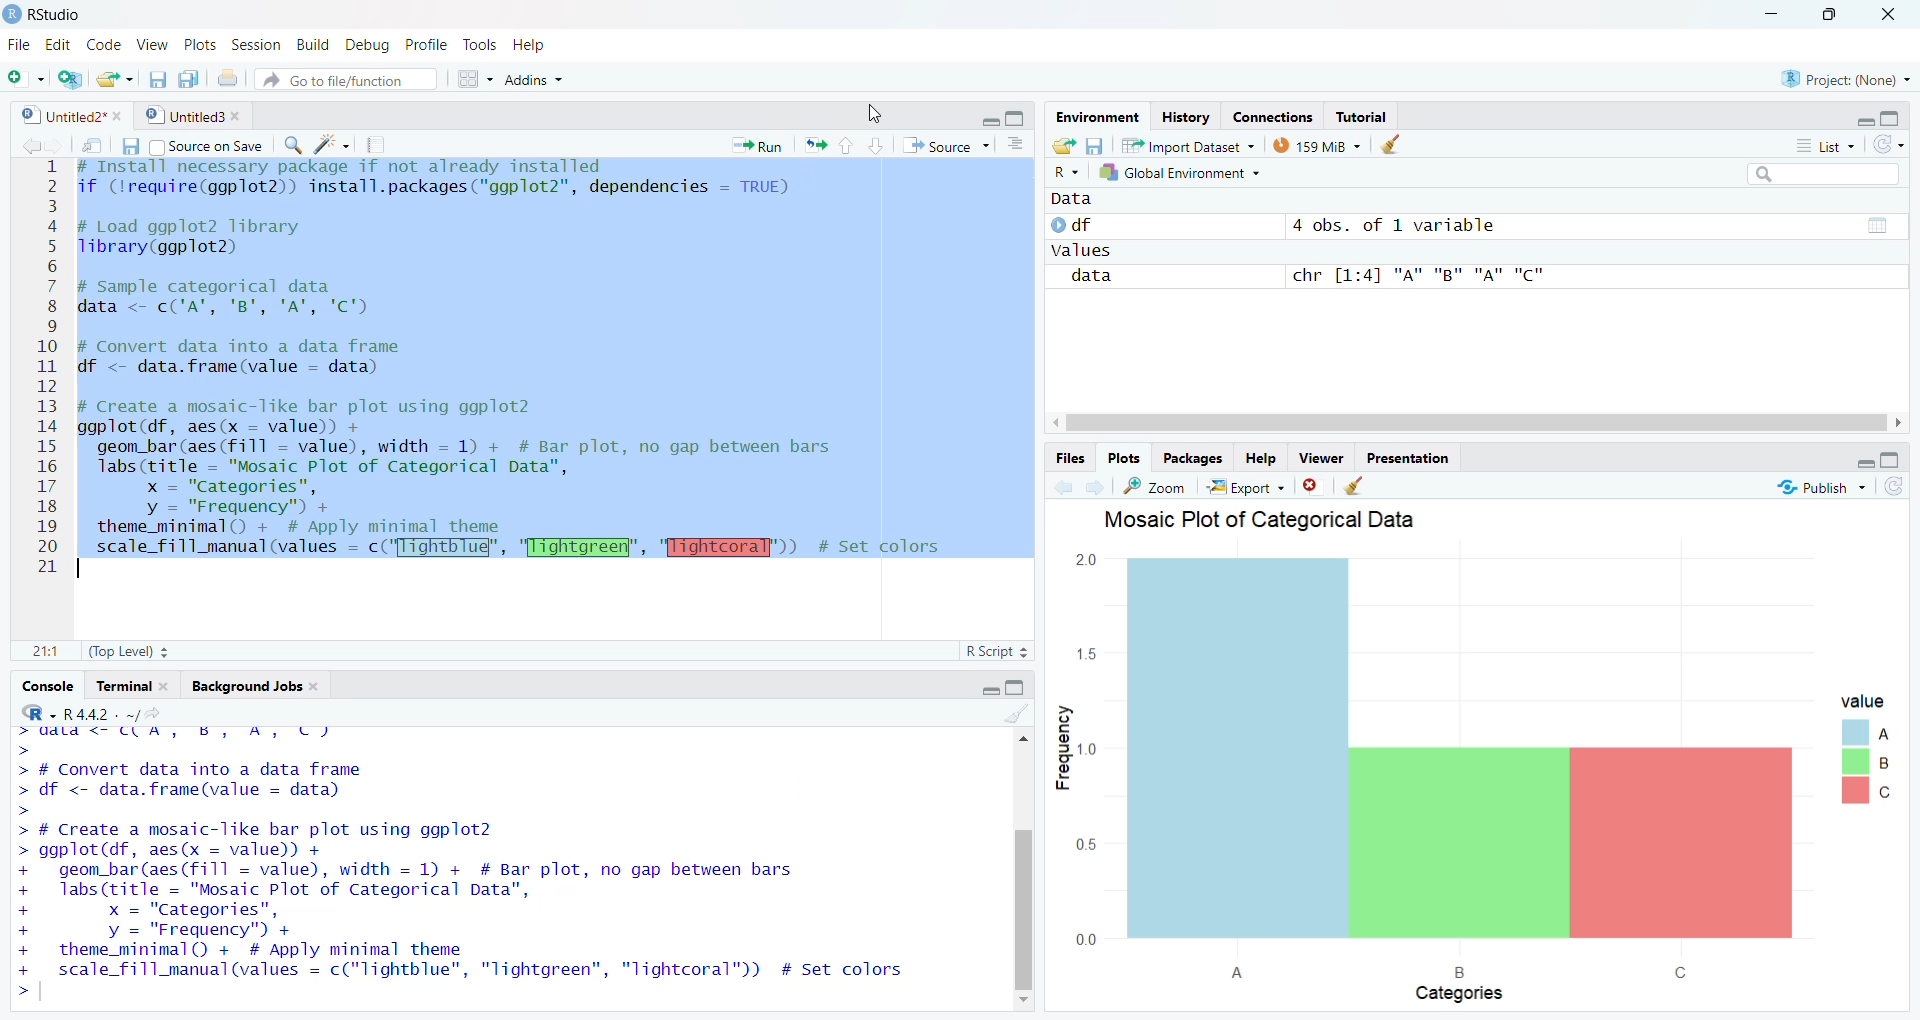 The height and width of the screenshot is (1020, 1920). What do you see at coordinates (1018, 143) in the screenshot?
I see `Show document Outline` at bounding box center [1018, 143].